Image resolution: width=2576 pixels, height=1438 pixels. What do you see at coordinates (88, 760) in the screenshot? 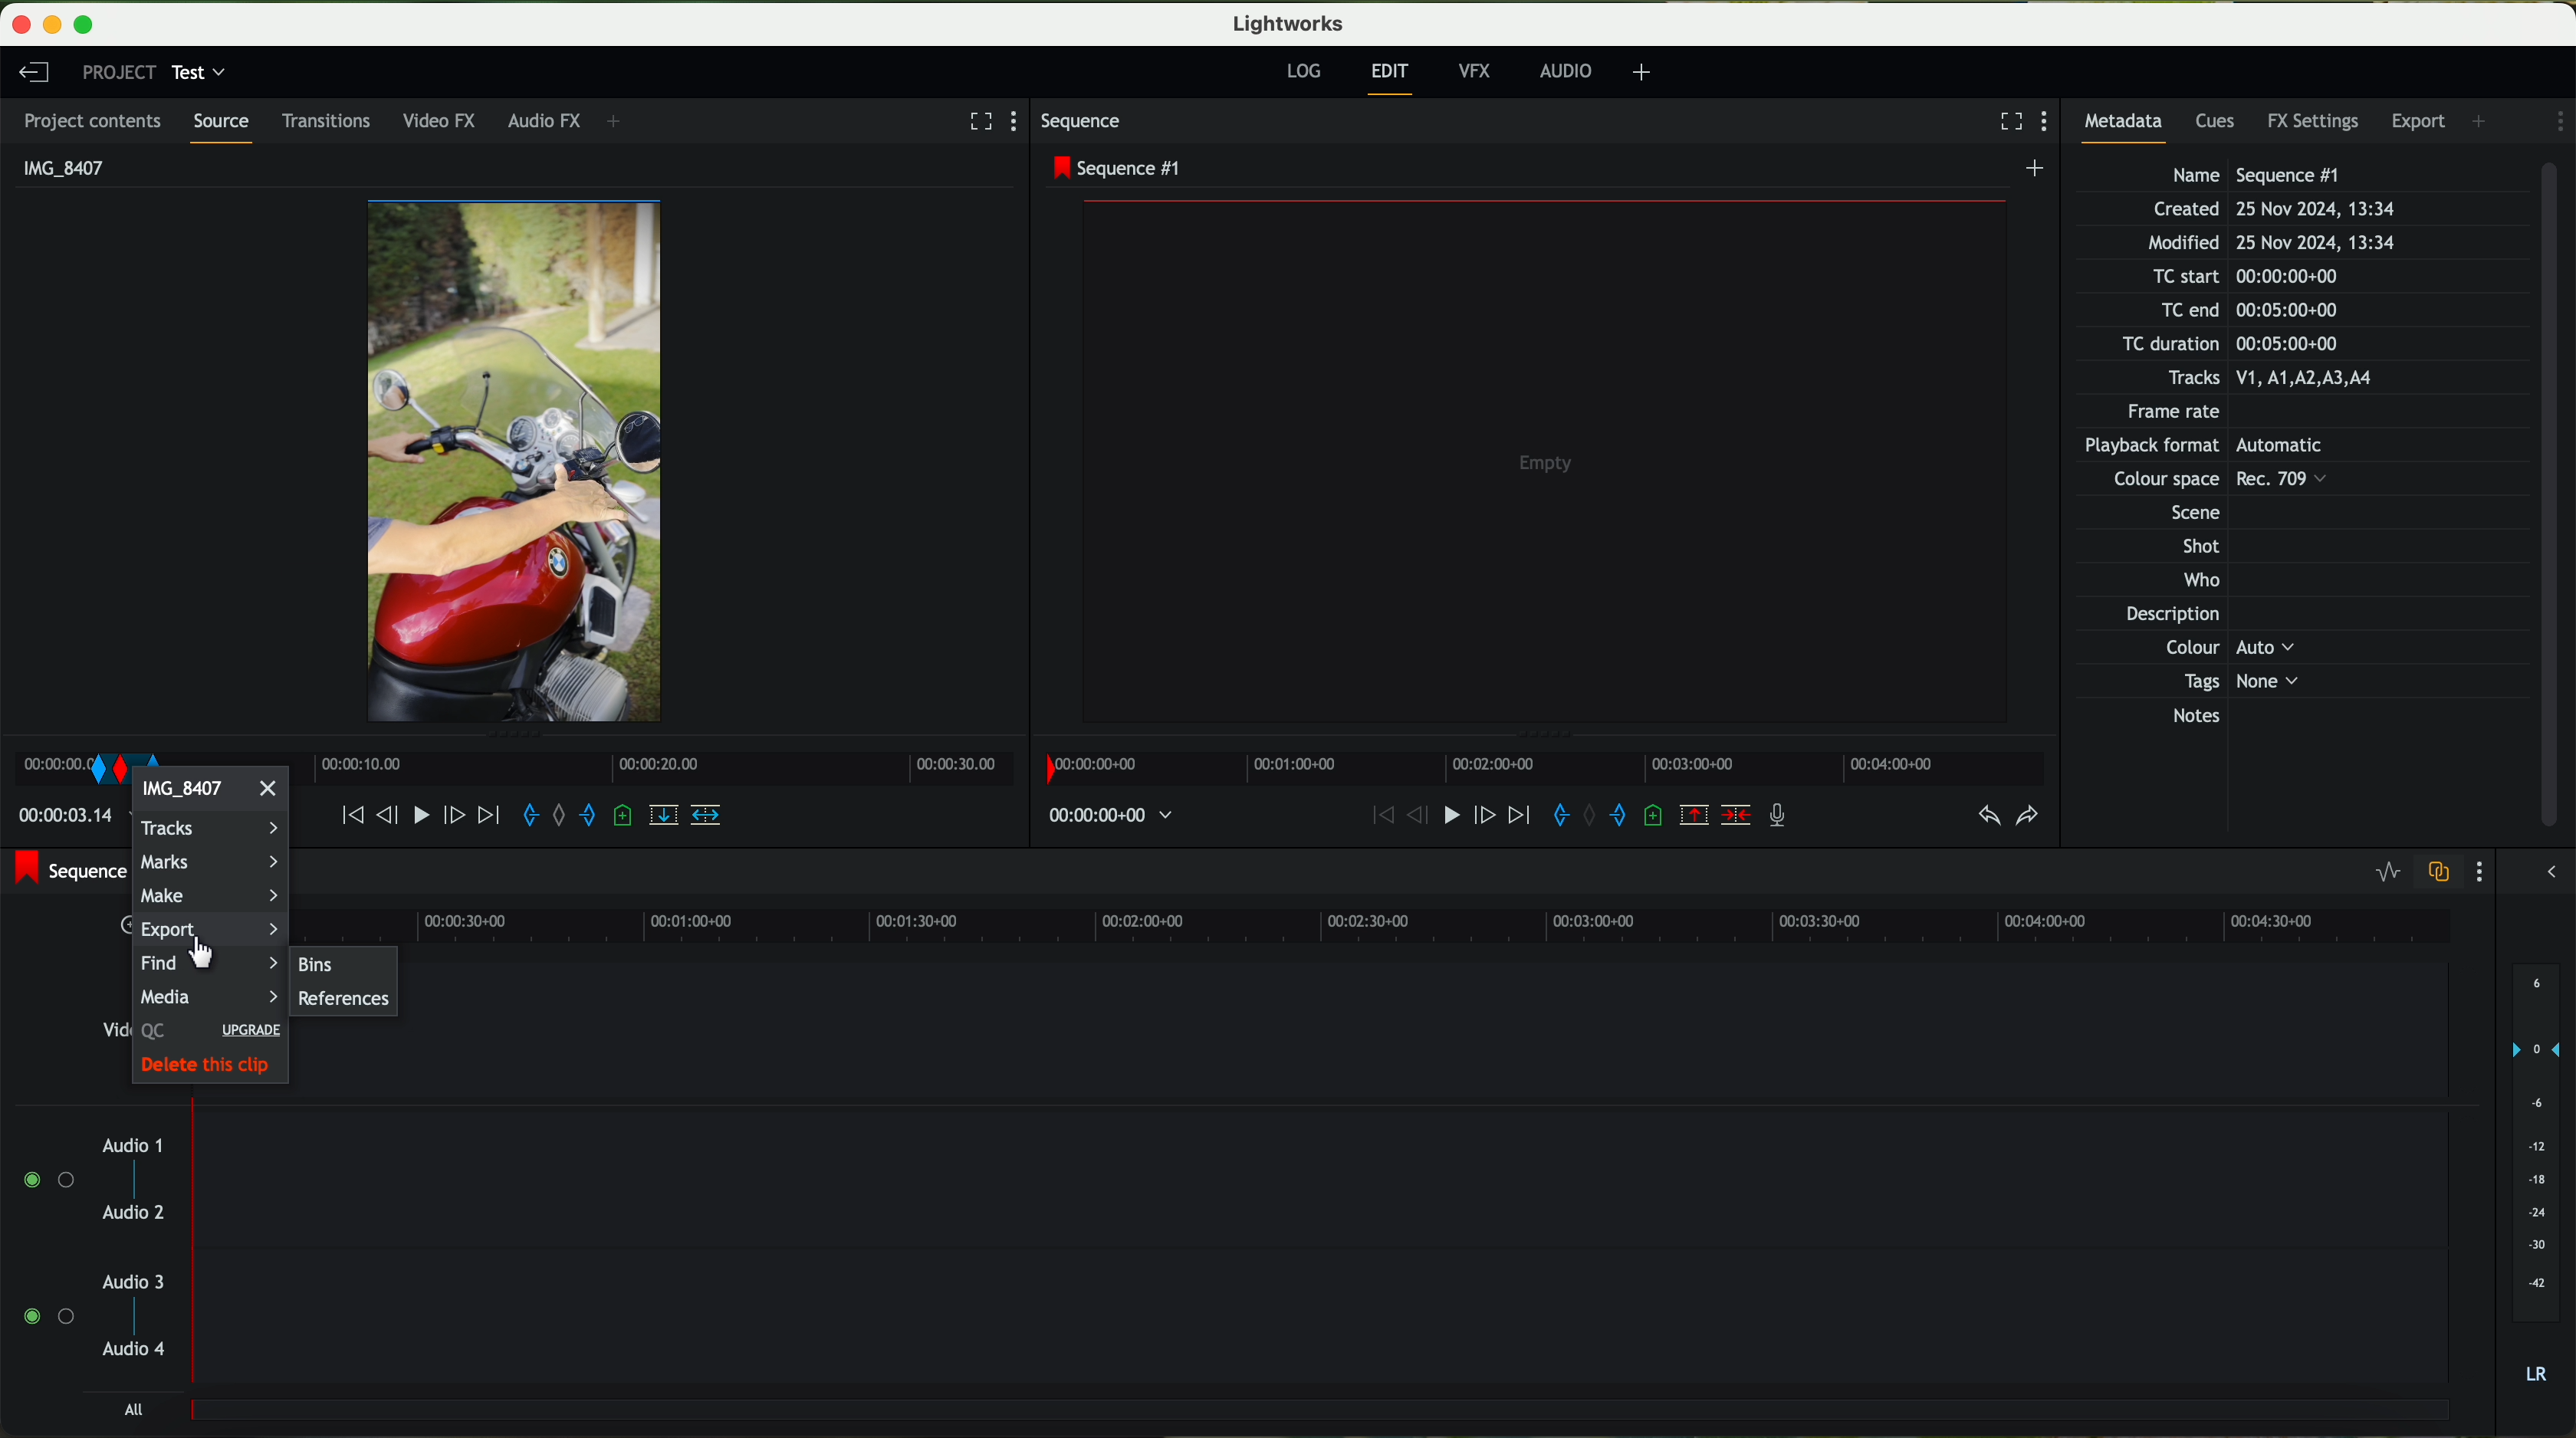
I see `right click` at bounding box center [88, 760].